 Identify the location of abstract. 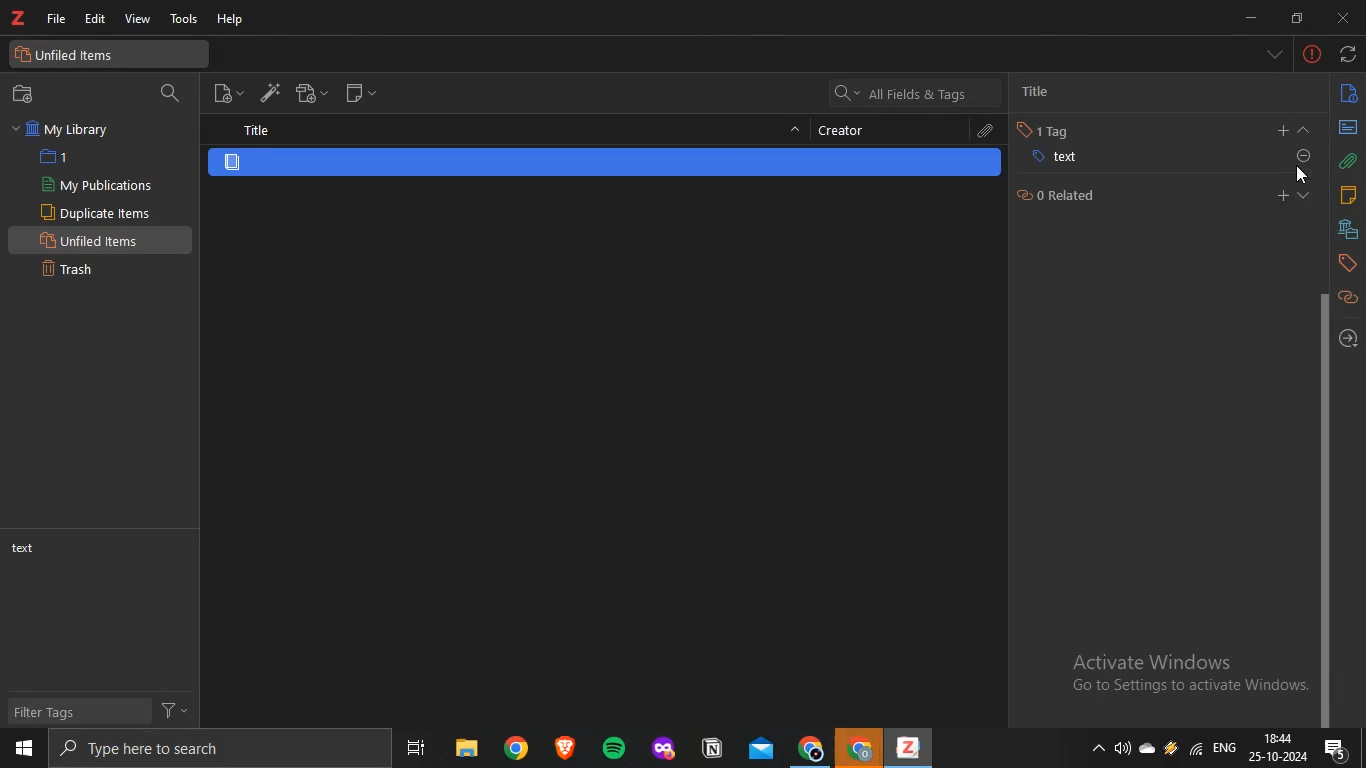
(1347, 127).